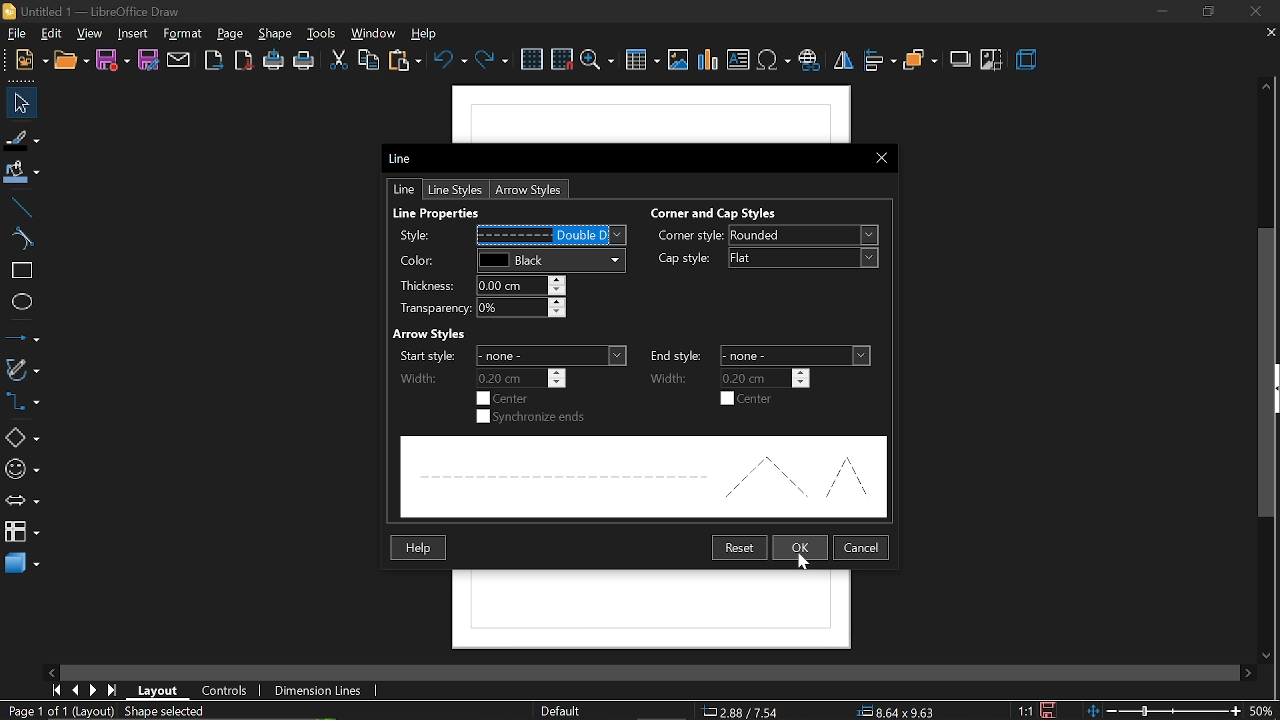 Image resolution: width=1280 pixels, height=720 pixels. I want to click on 8.64x9.63, so click(903, 713).